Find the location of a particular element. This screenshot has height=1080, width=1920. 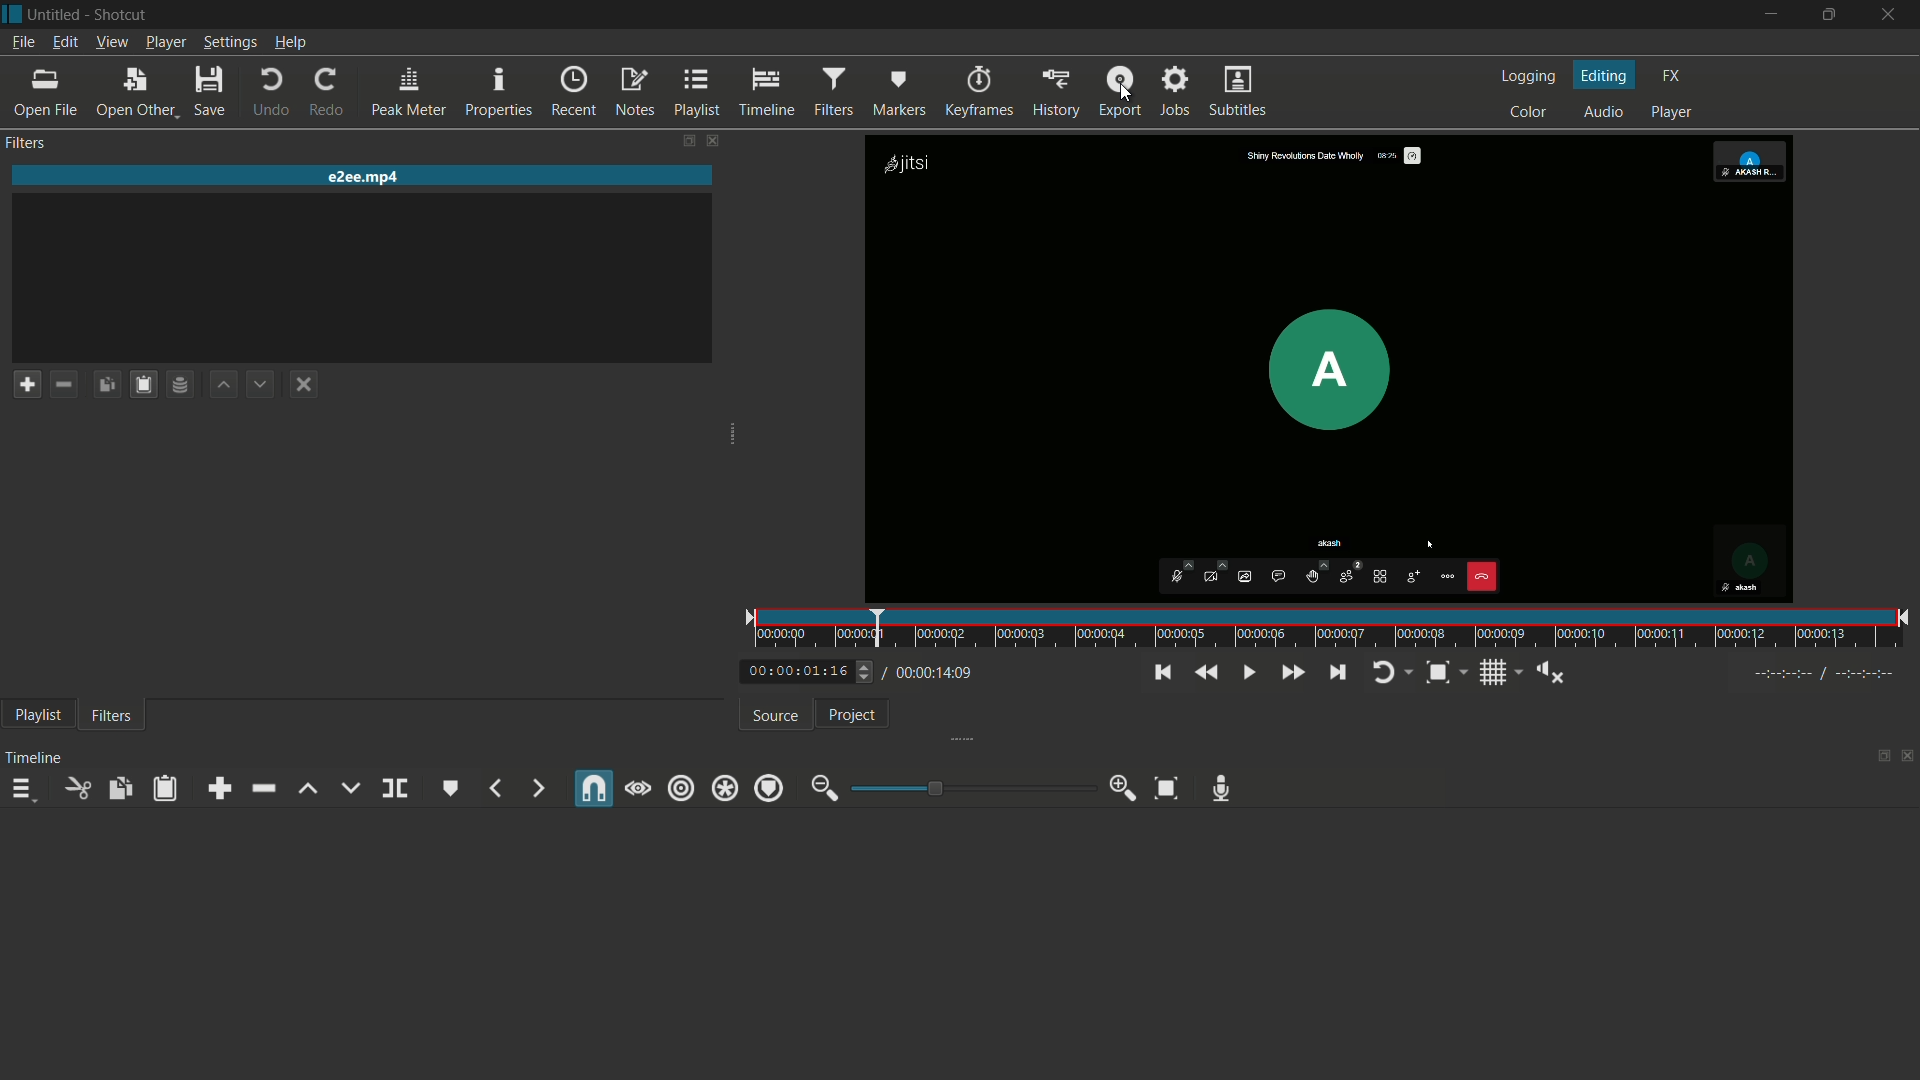

file menu is located at coordinates (22, 42).